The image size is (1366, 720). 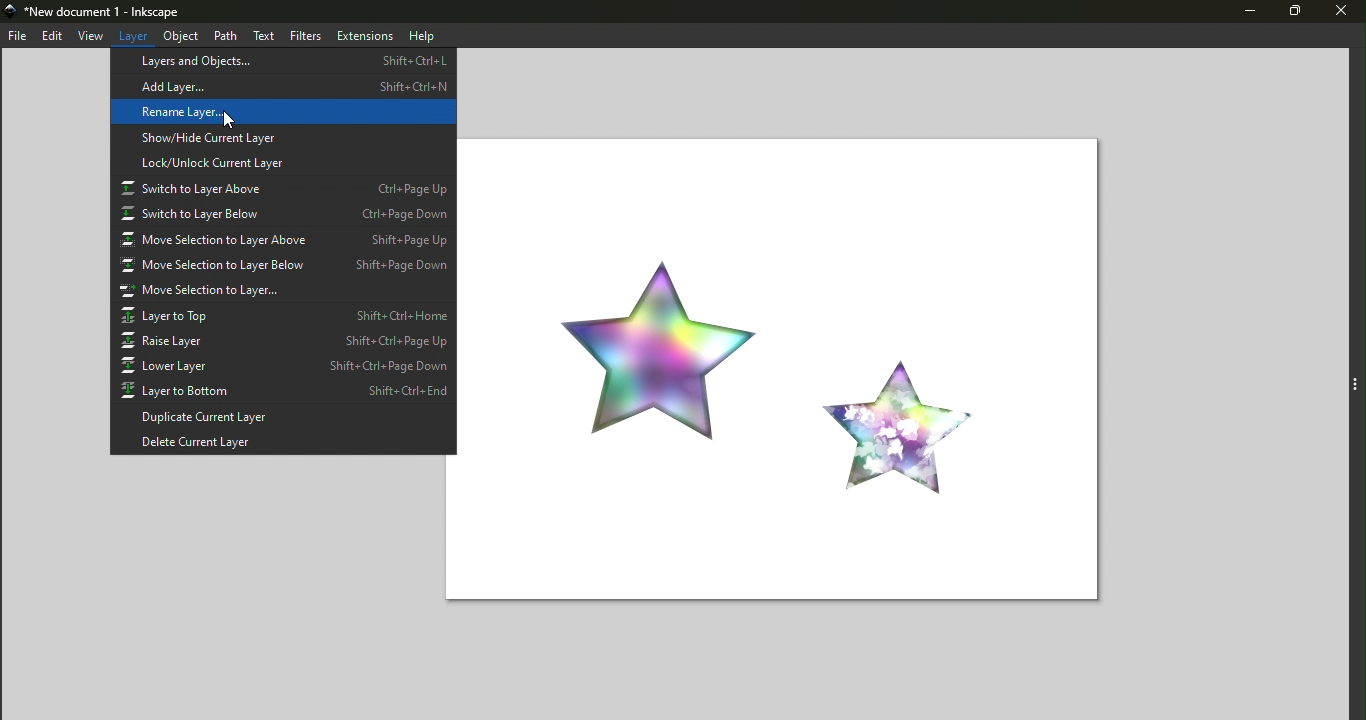 I want to click on view, so click(x=87, y=37).